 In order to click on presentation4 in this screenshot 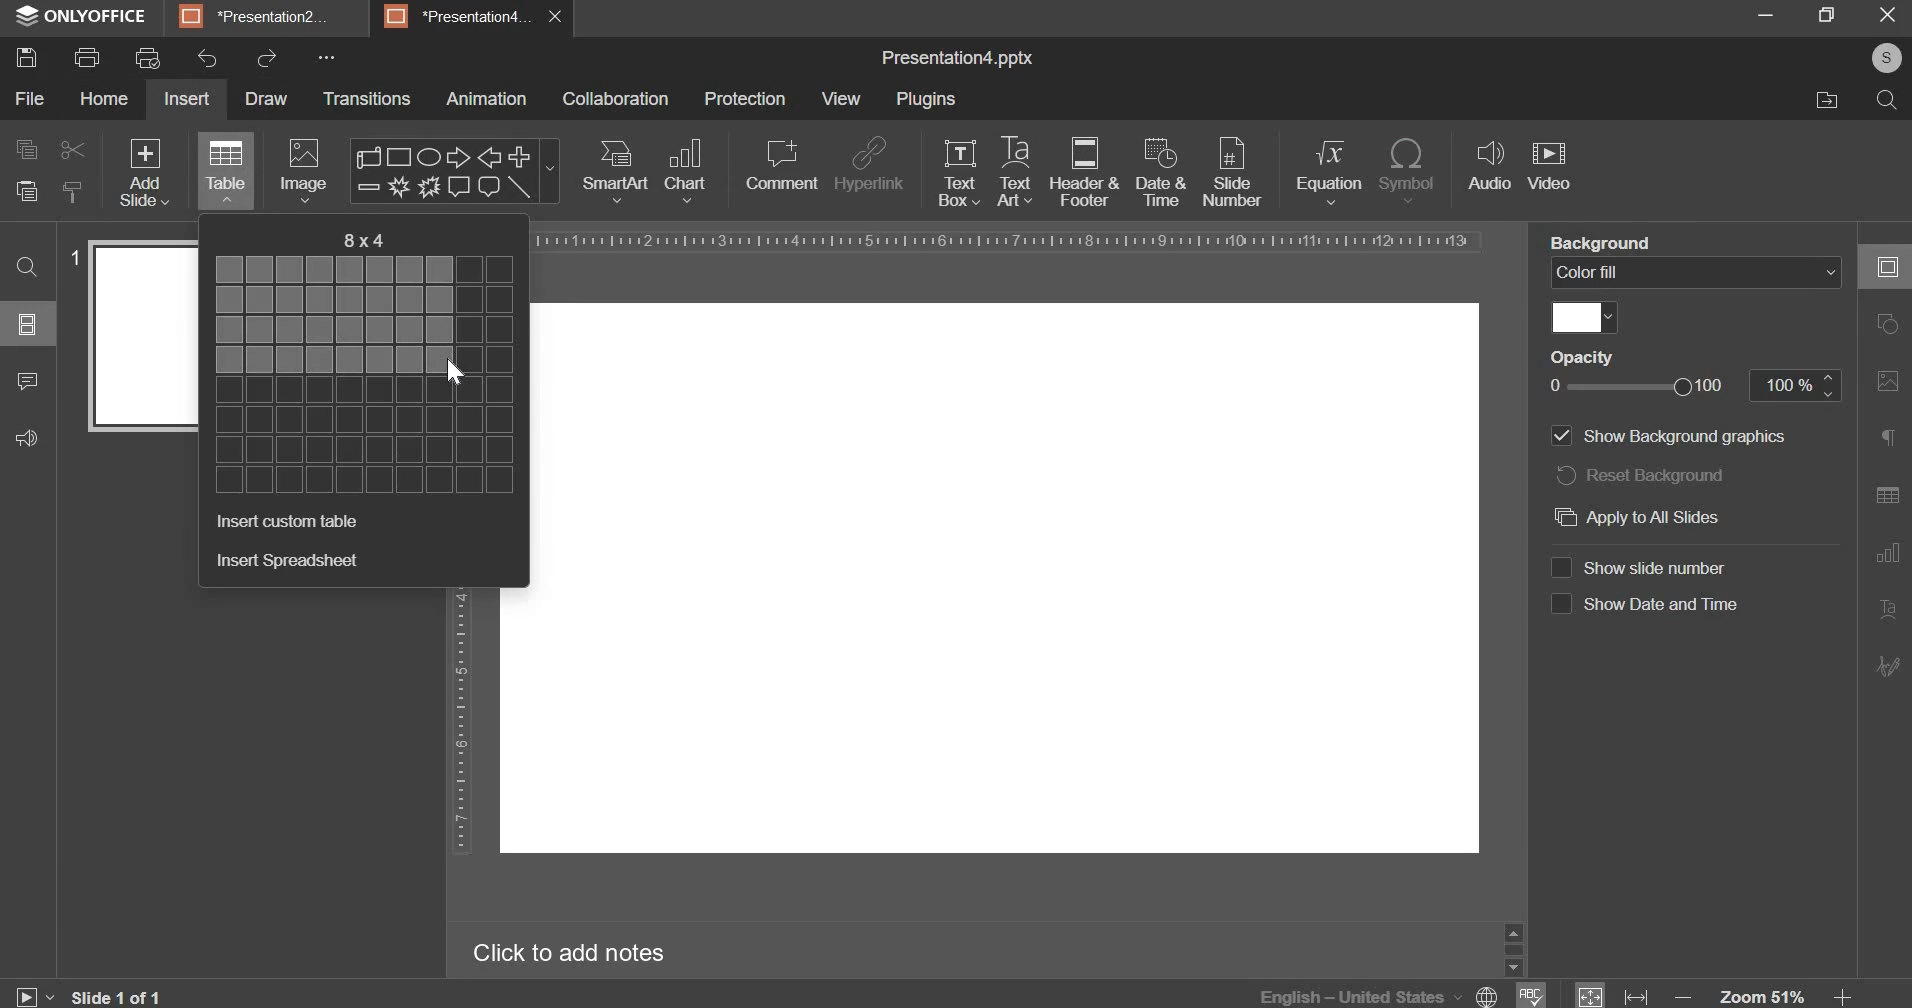, I will do `click(456, 14)`.